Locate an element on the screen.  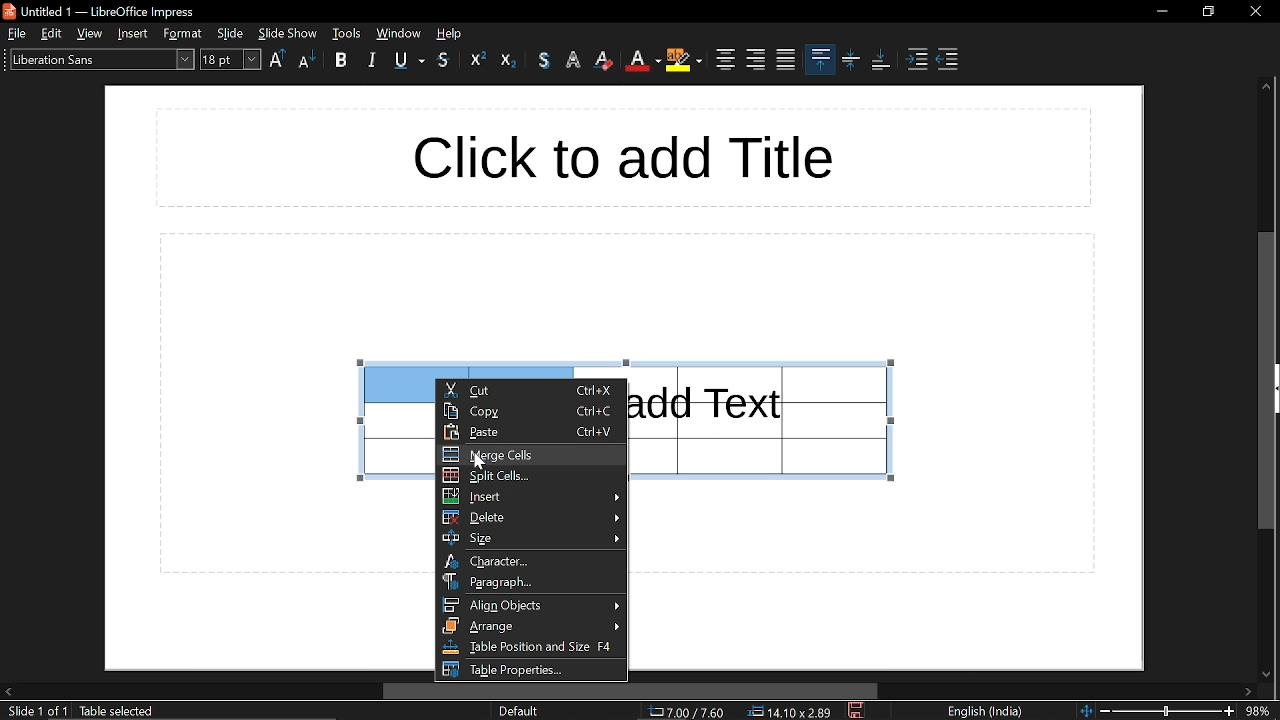
cursor co-ordinate is located at coordinates (686, 712).